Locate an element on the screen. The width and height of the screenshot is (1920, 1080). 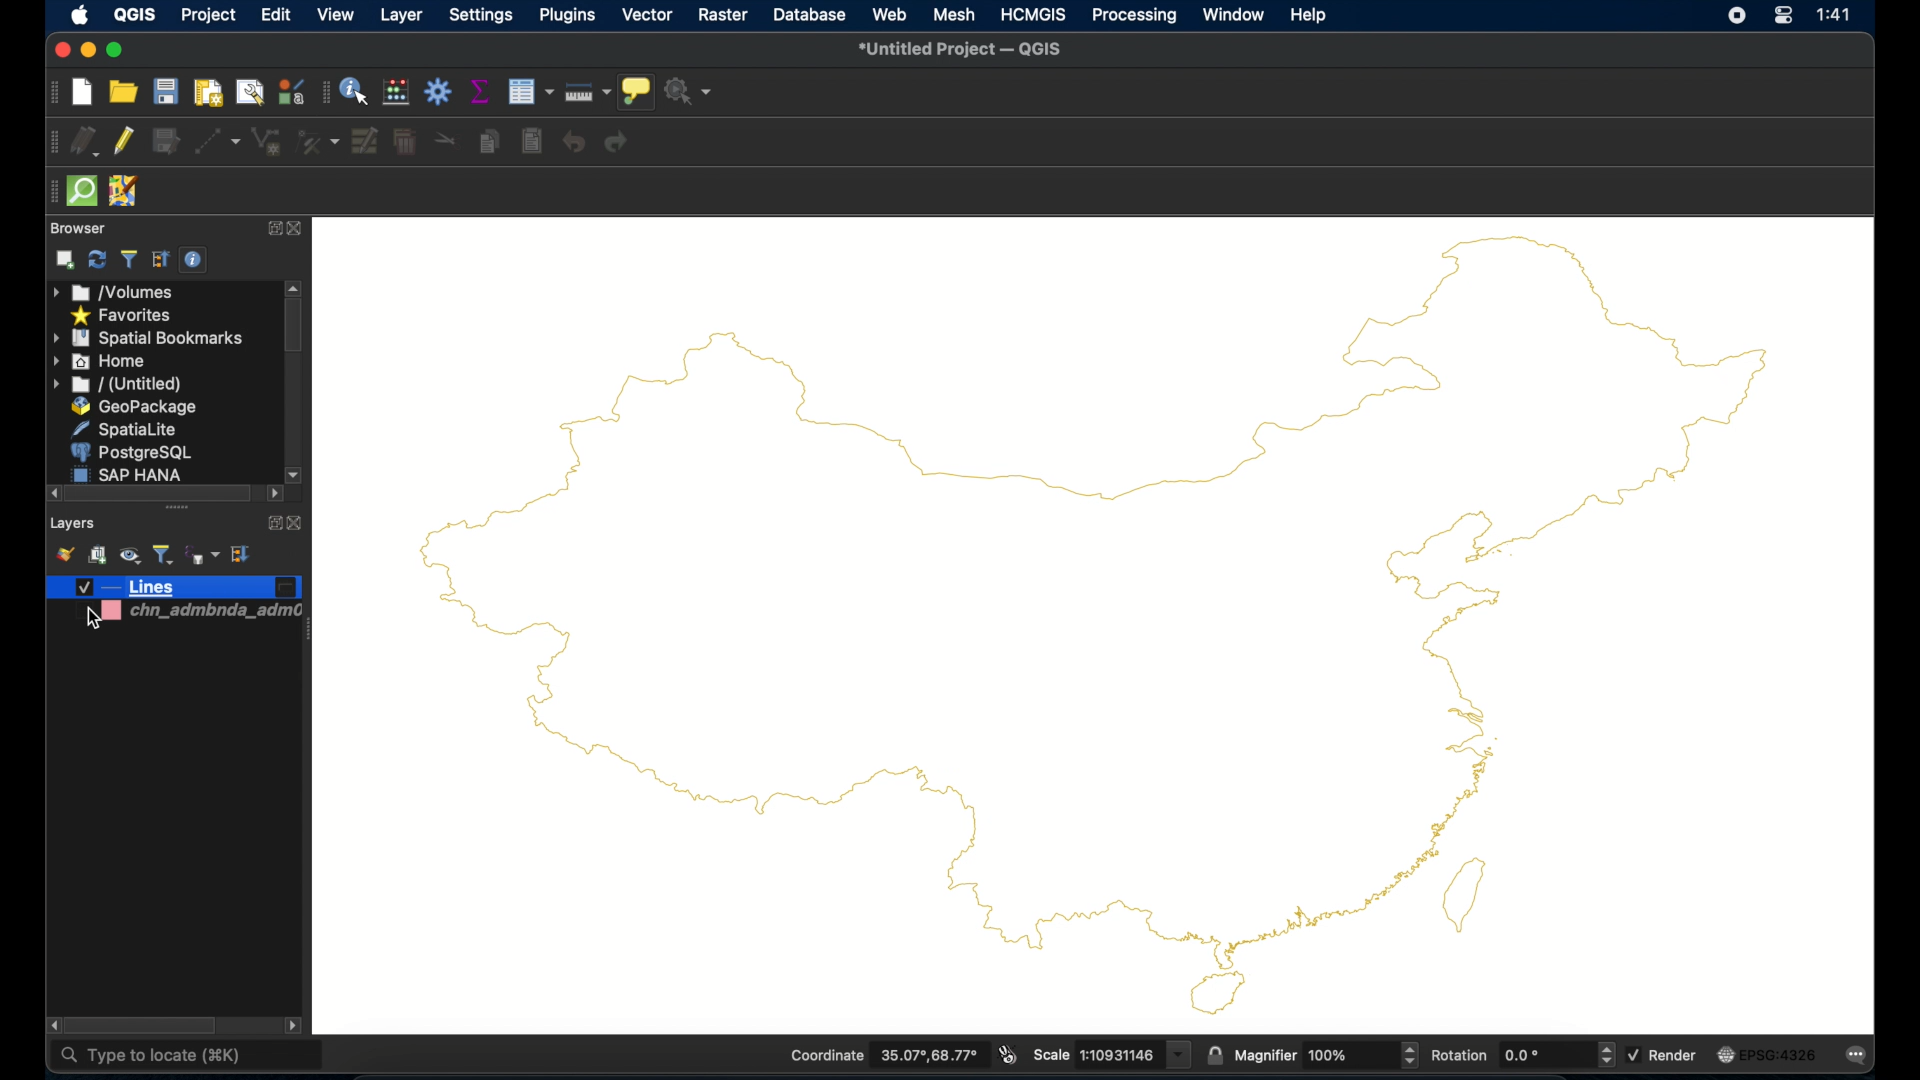
copy features is located at coordinates (489, 139).